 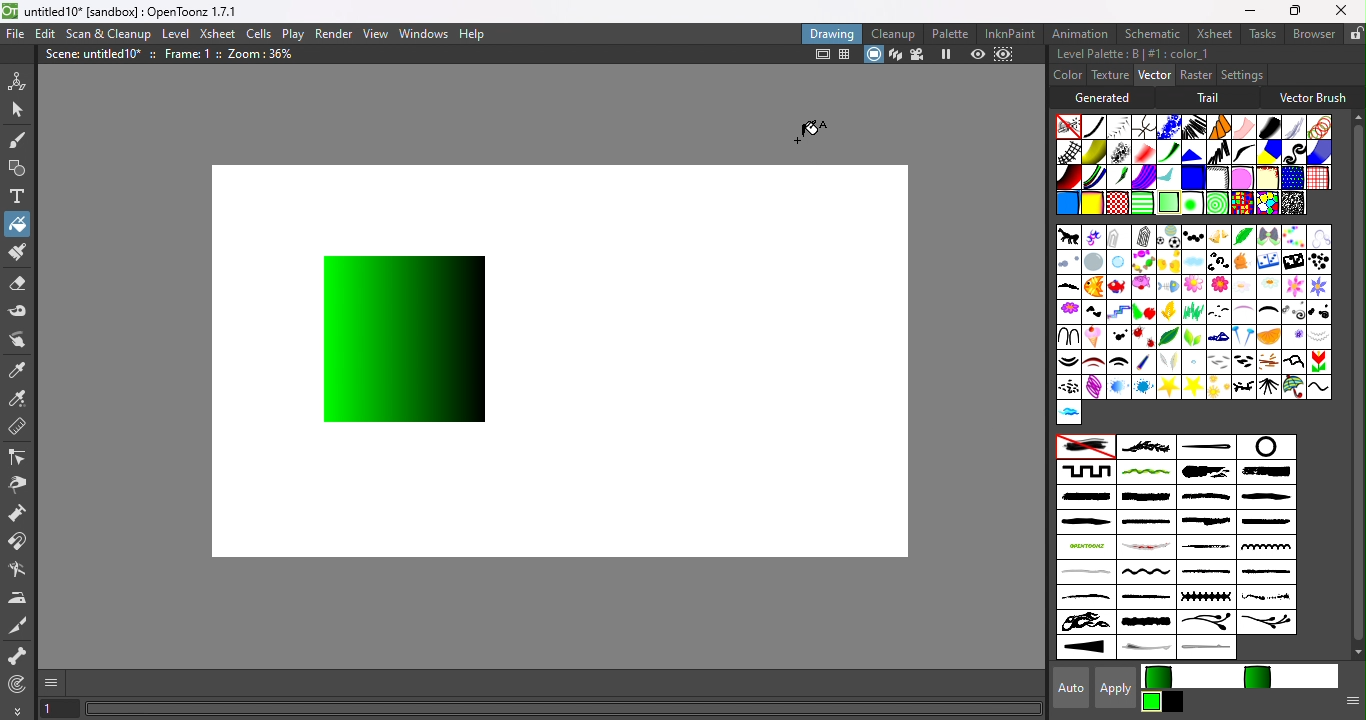 I want to click on star, so click(x=1192, y=386).